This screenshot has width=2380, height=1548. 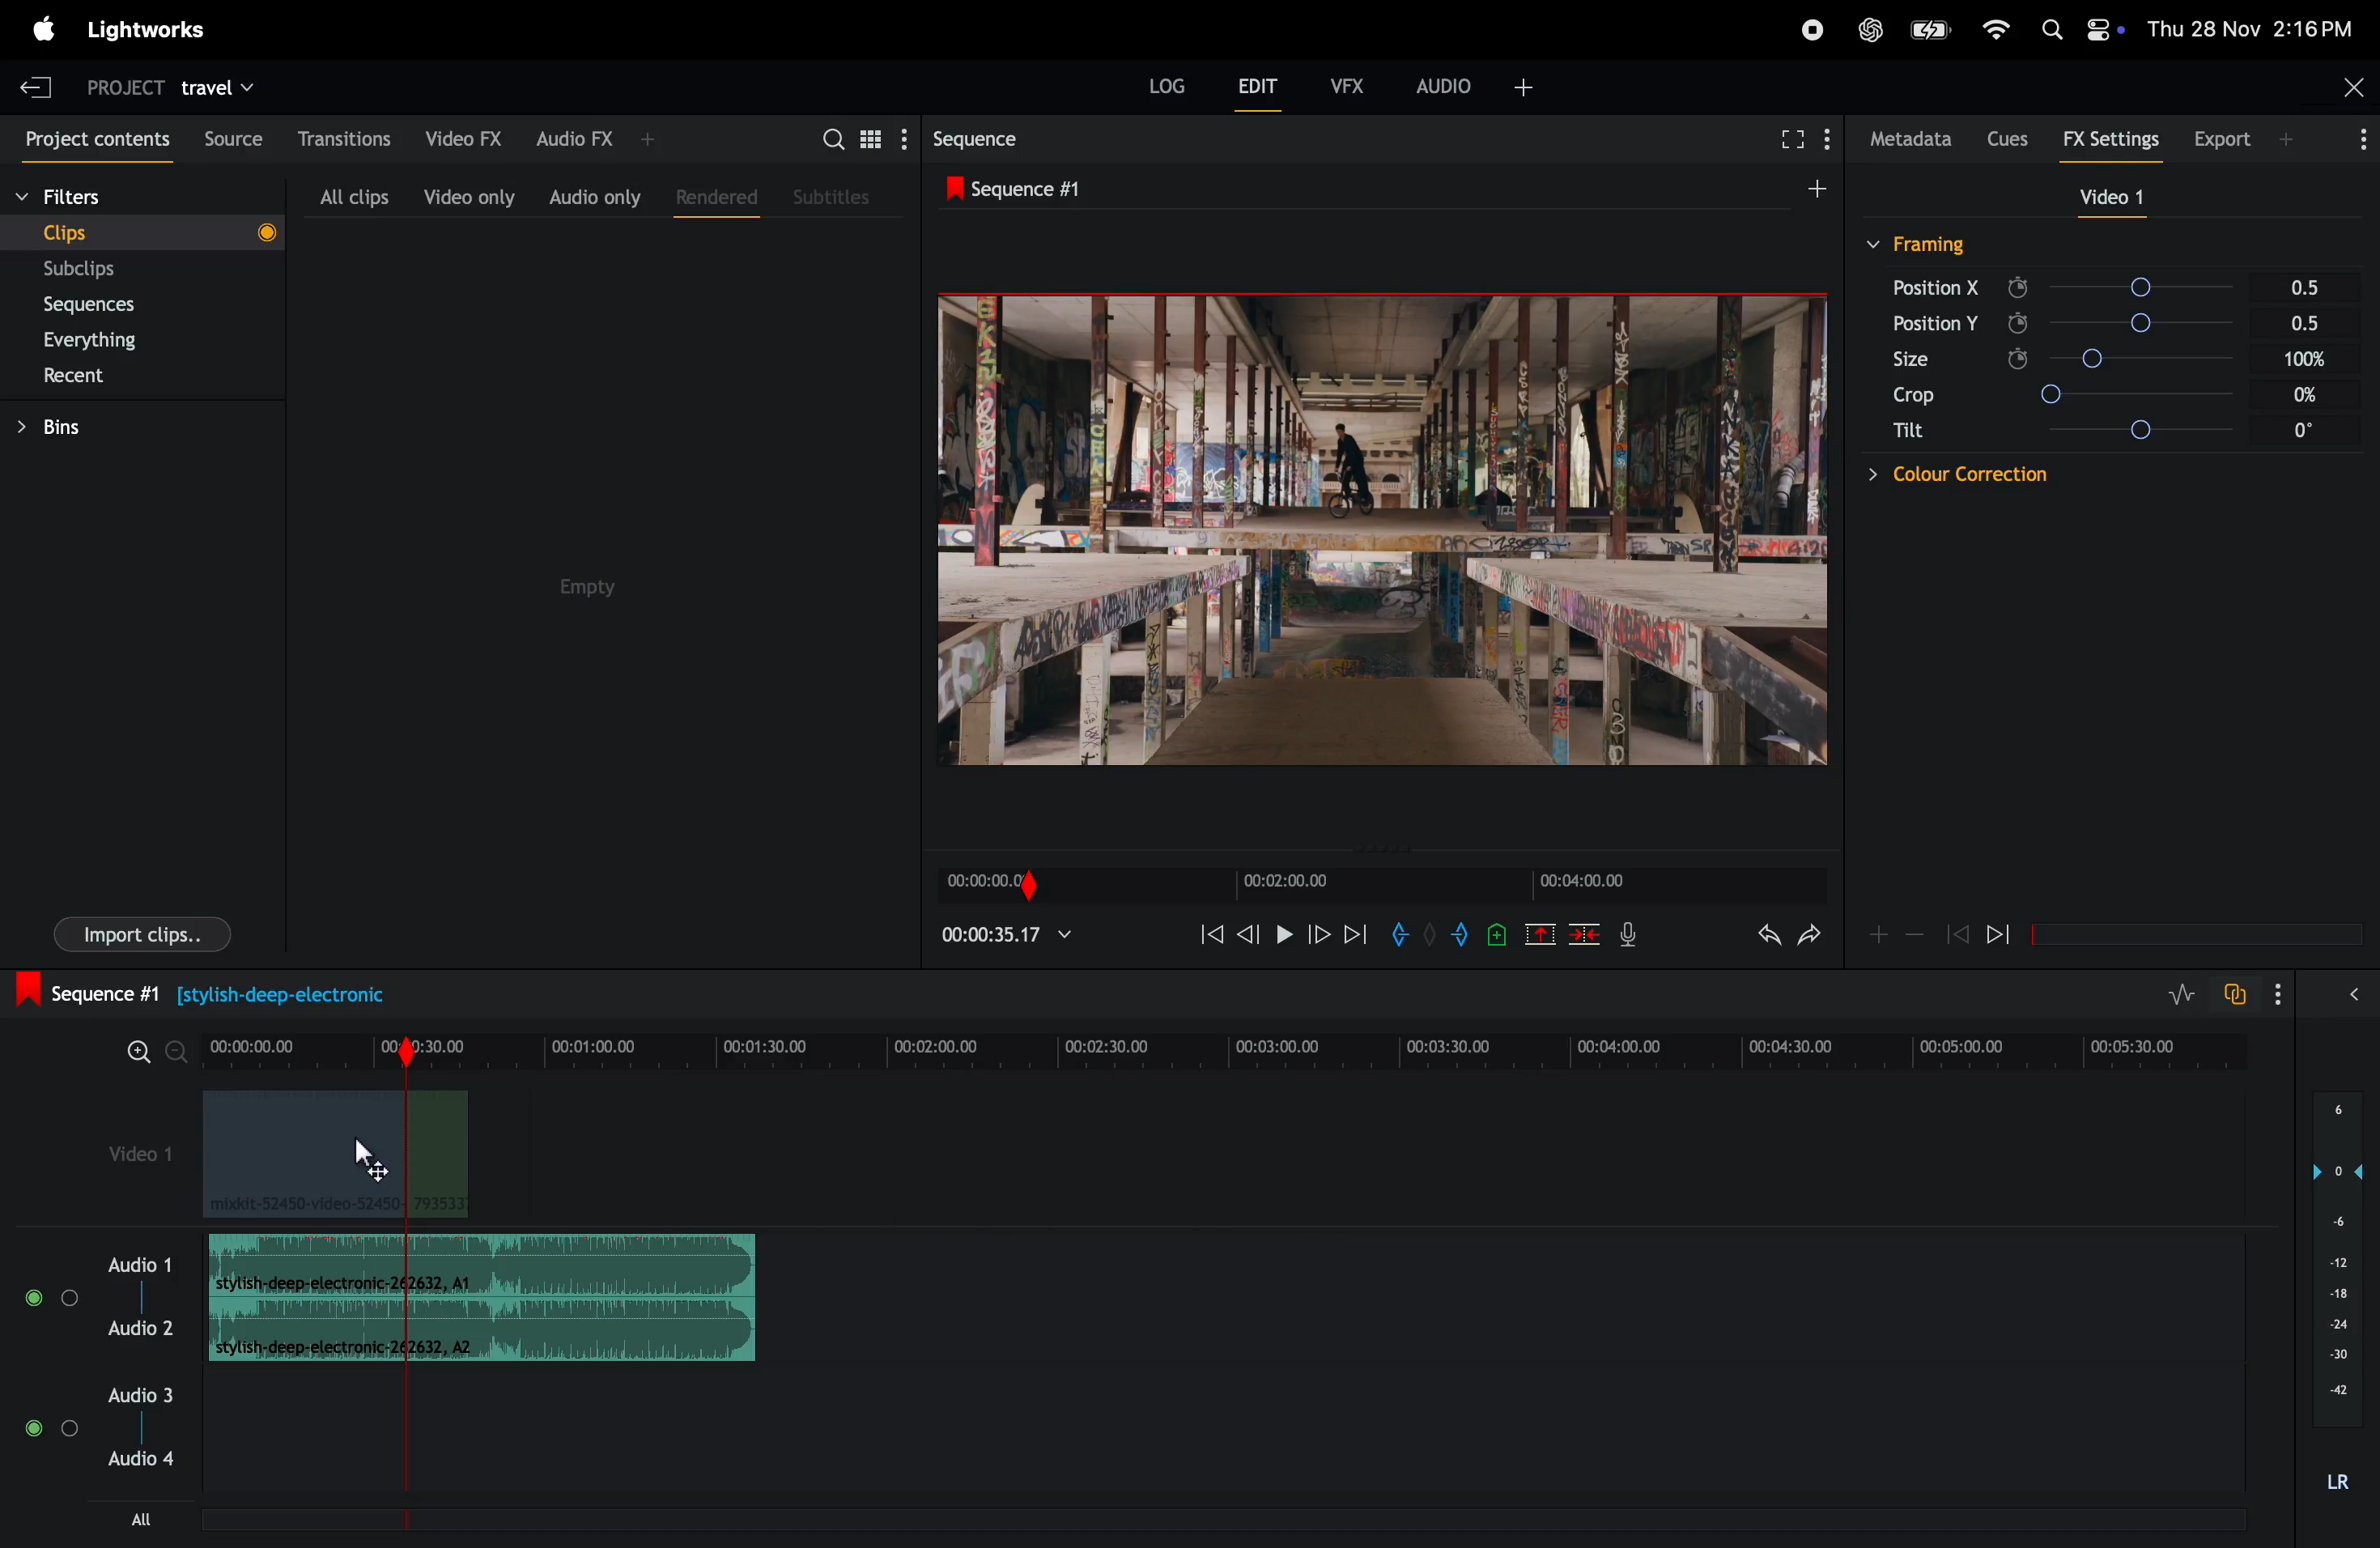 What do you see at coordinates (1287, 937) in the screenshot?
I see `play pause` at bounding box center [1287, 937].